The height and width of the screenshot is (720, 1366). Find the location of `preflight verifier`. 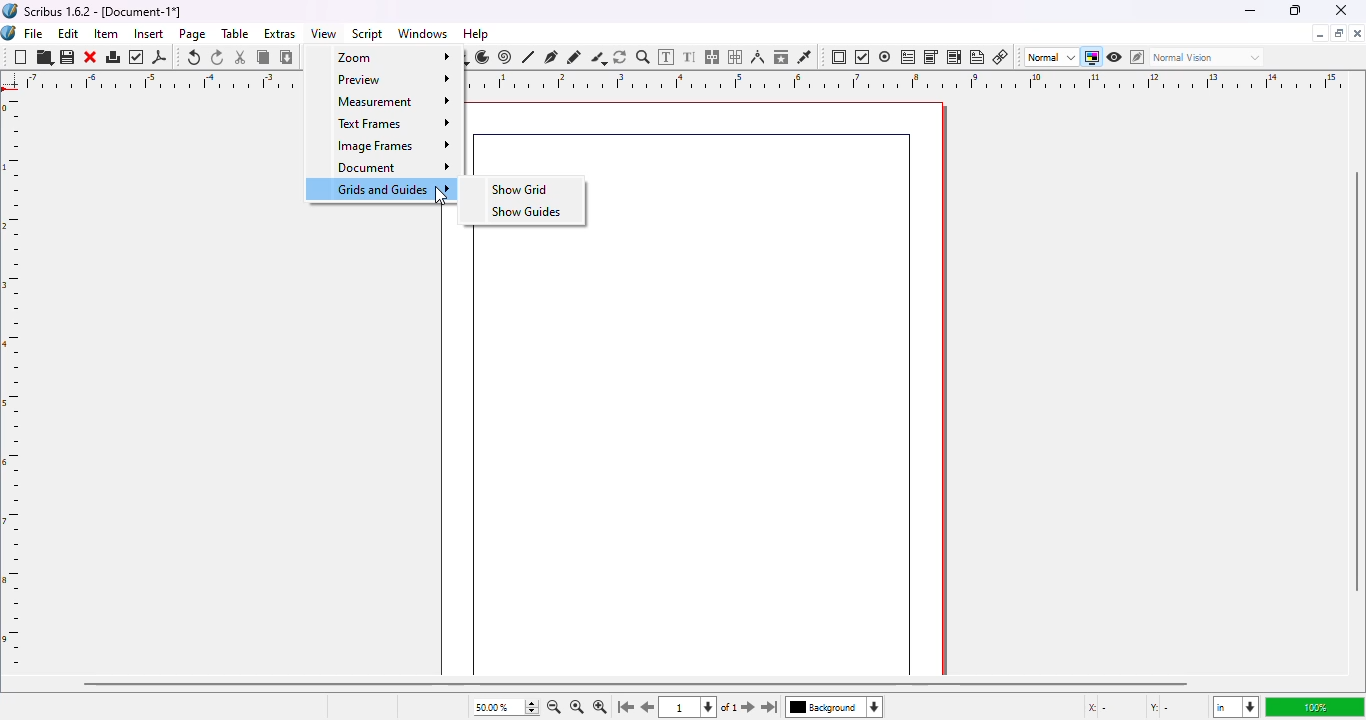

preflight verifier is located at coordinates (138, 57).